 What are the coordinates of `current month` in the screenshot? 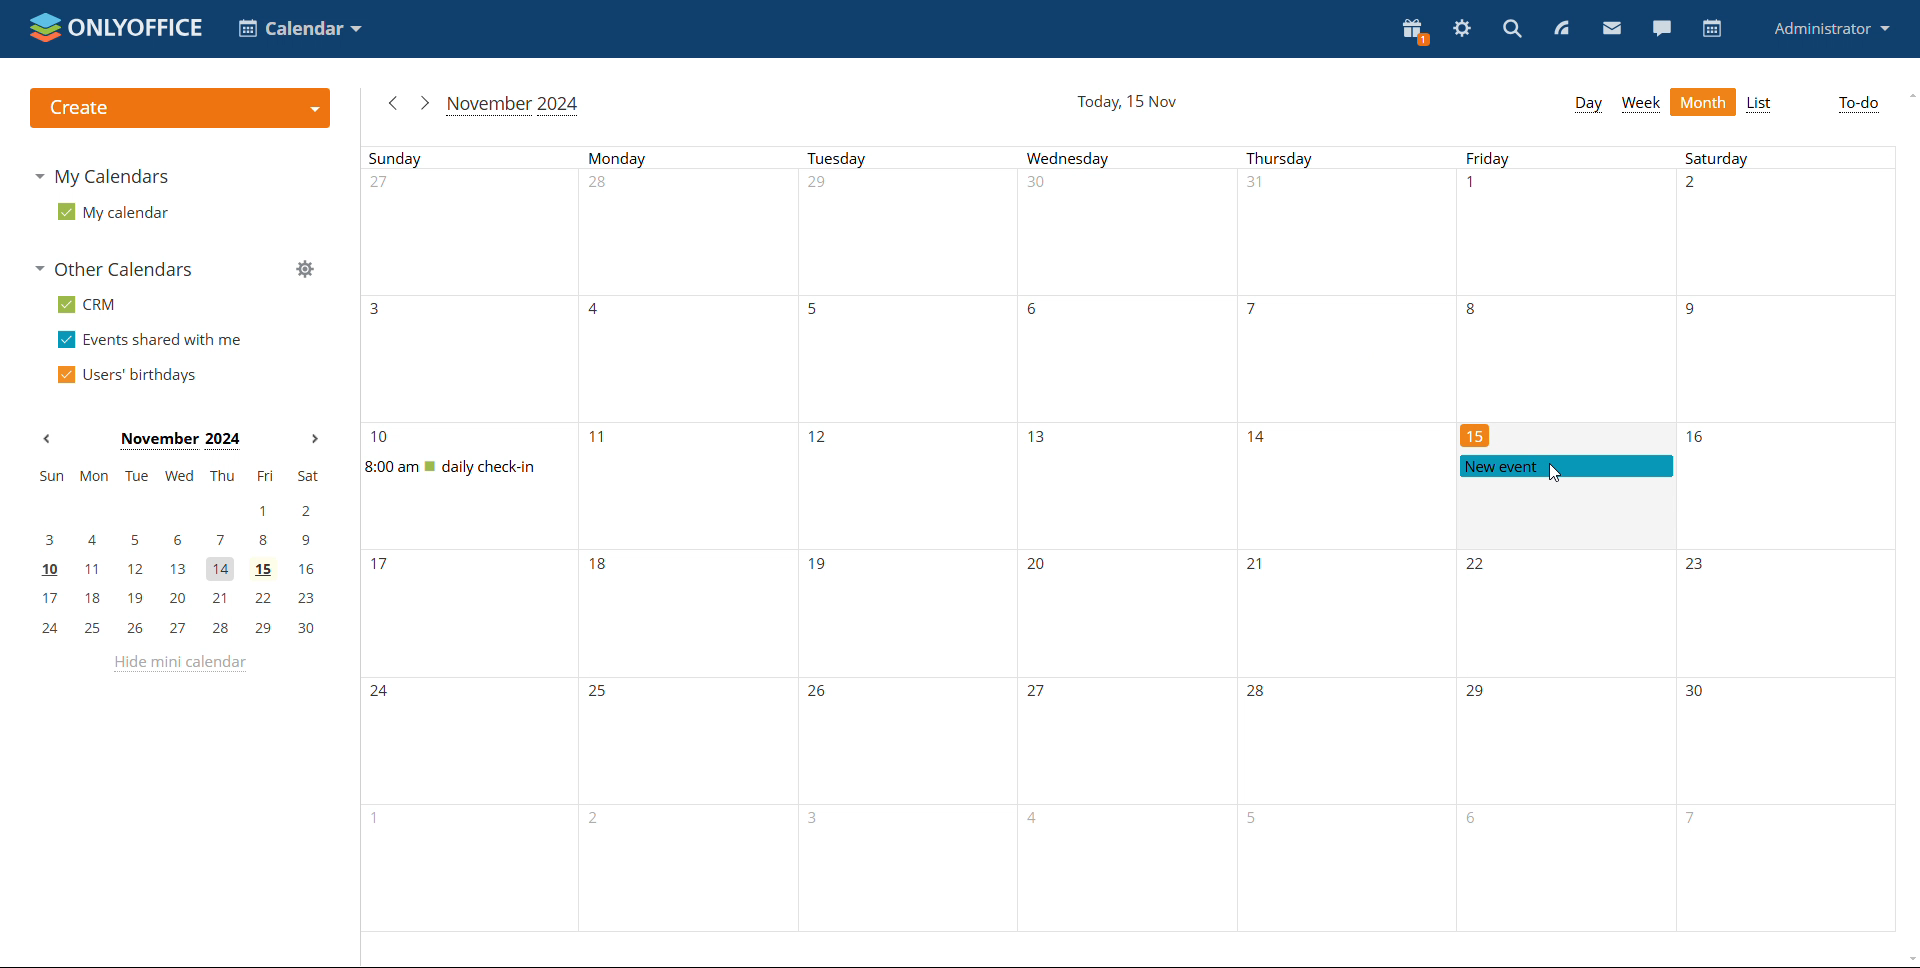 It's located at (512, 104).